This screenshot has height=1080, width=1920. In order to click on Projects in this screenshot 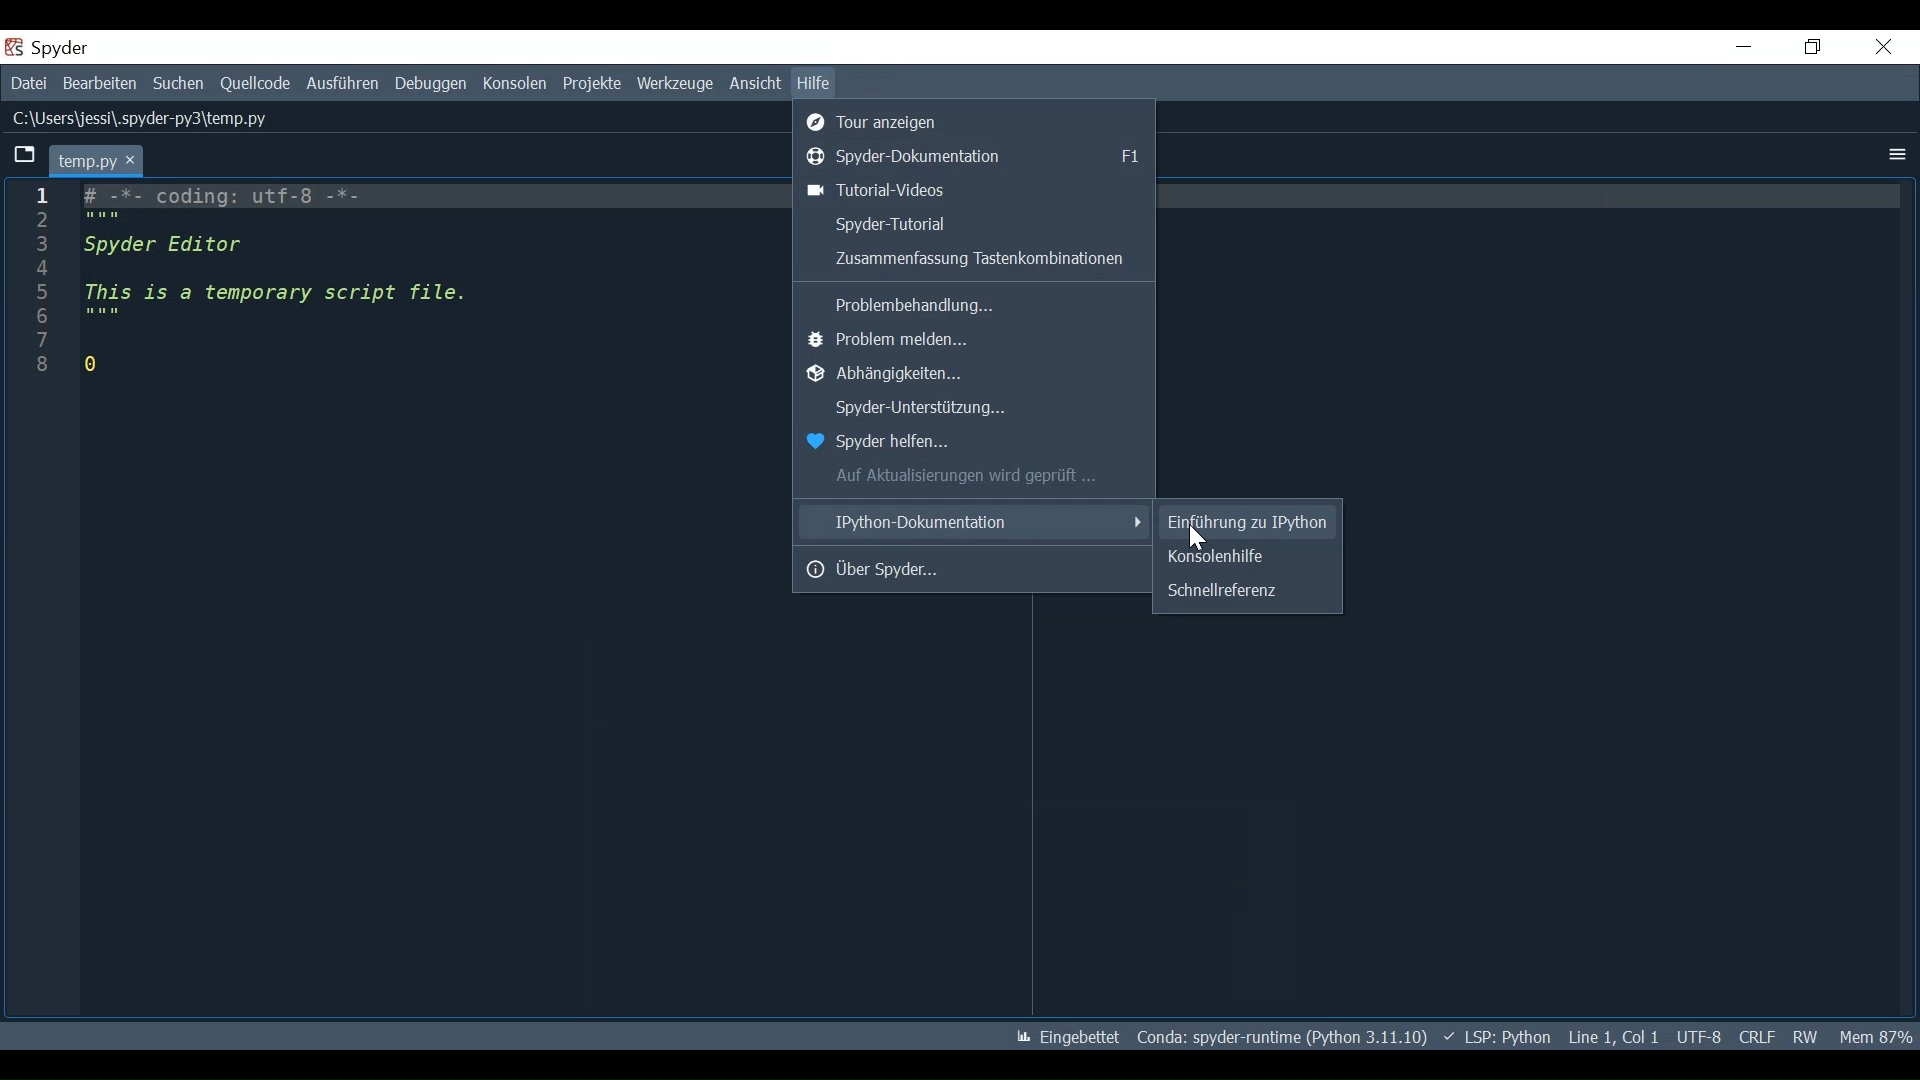, I will do `click(593, 85)`.